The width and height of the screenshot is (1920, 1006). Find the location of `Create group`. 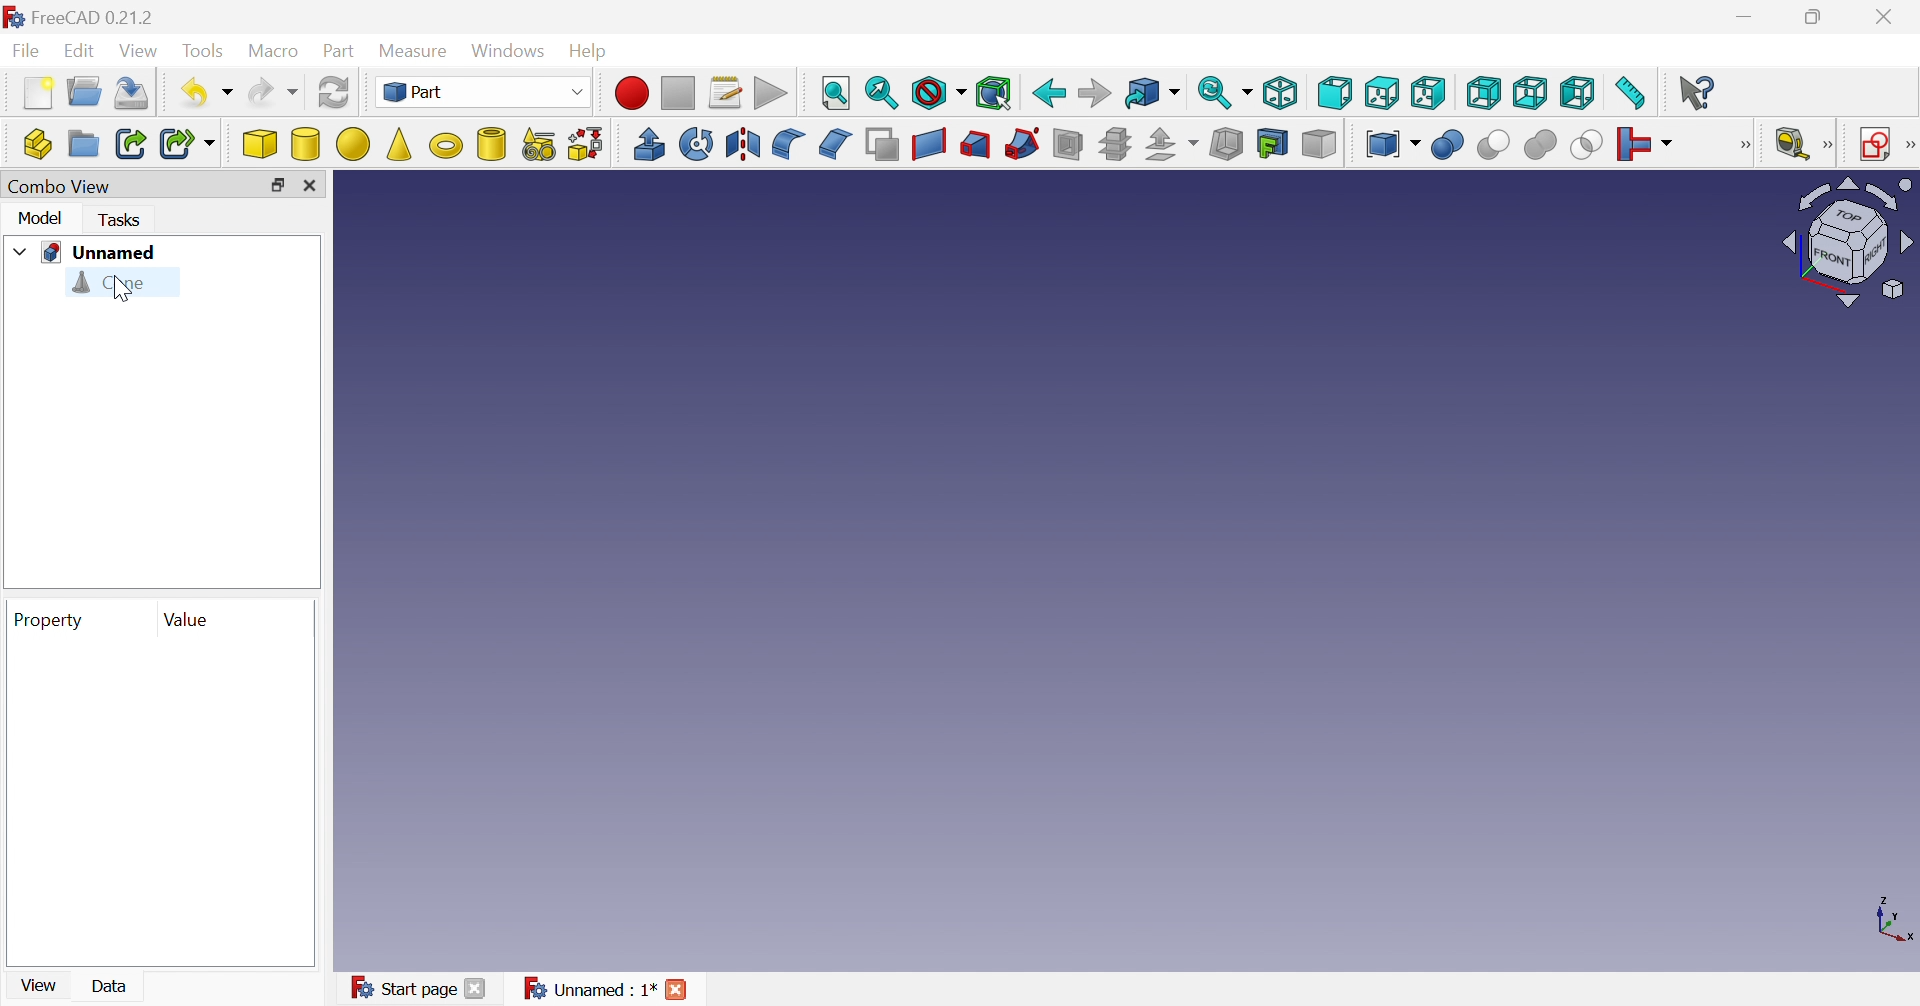

Create group is located at coordinates (83, 144).